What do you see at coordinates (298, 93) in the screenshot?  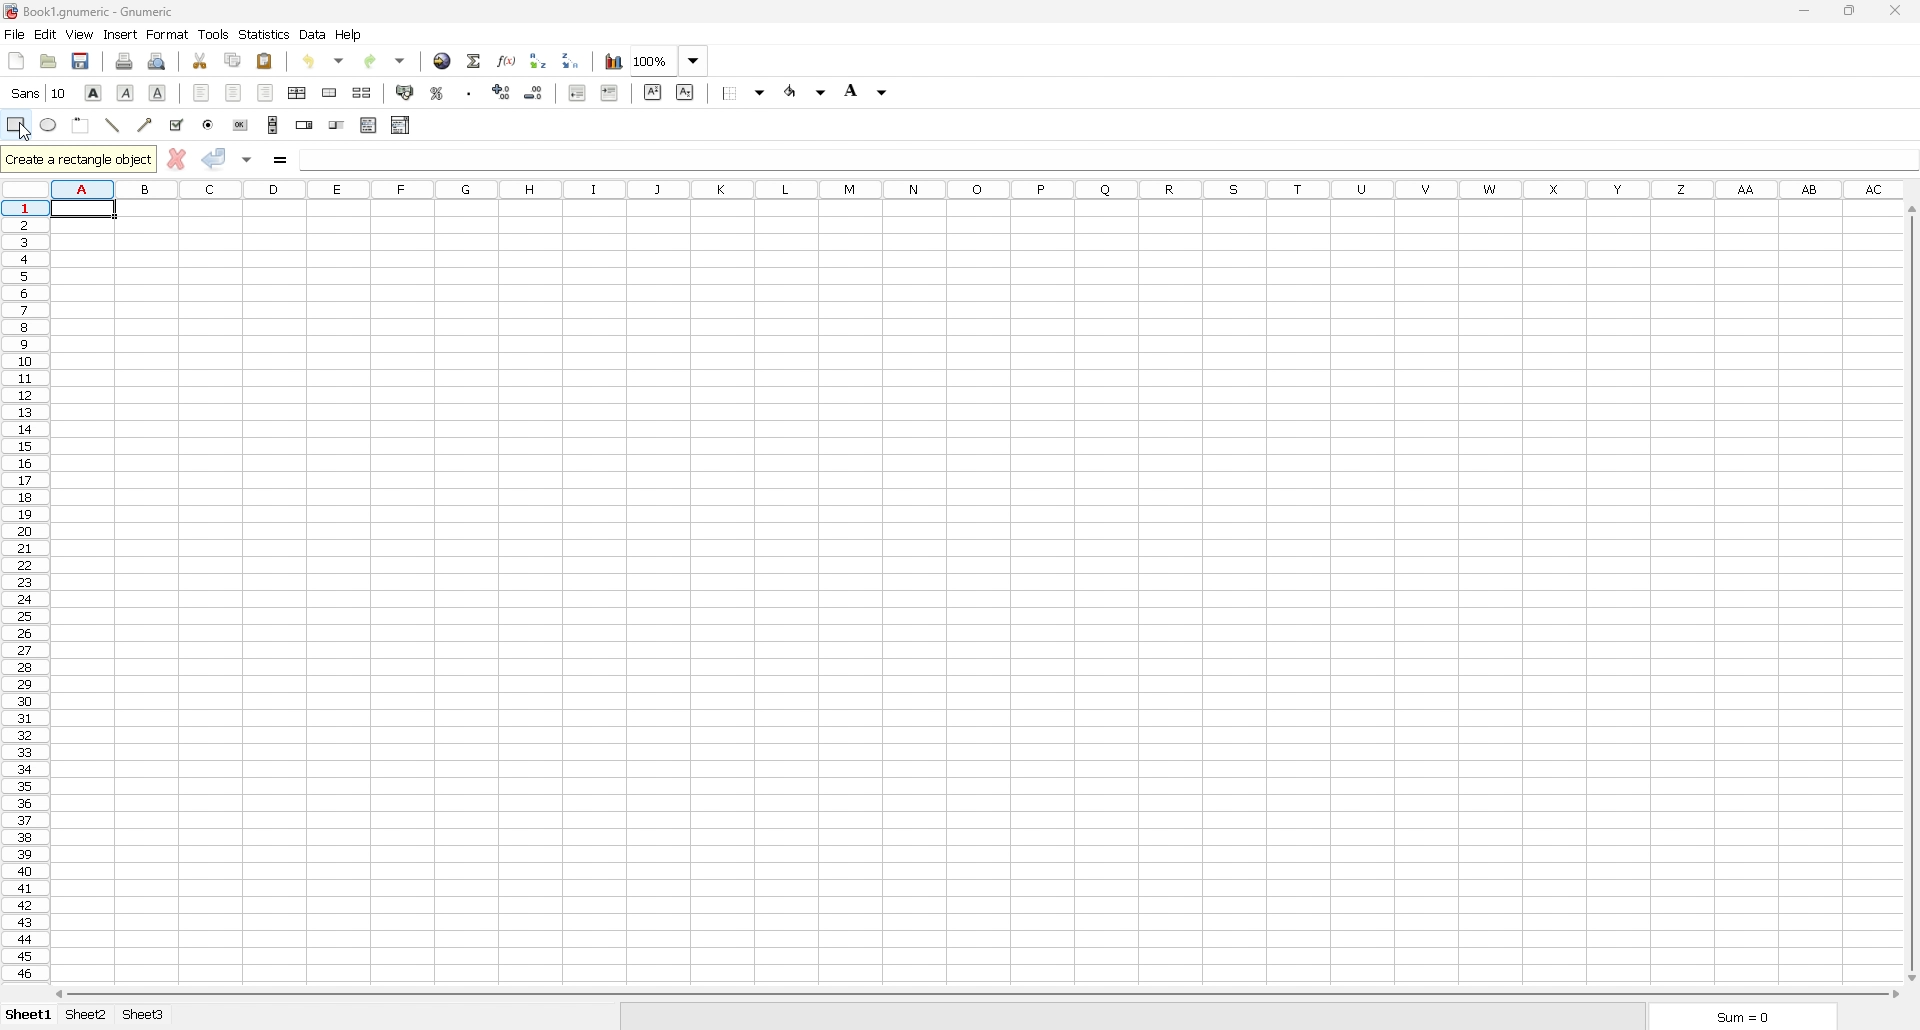 I see `centre horizontally` at bounding box center [298, 93].